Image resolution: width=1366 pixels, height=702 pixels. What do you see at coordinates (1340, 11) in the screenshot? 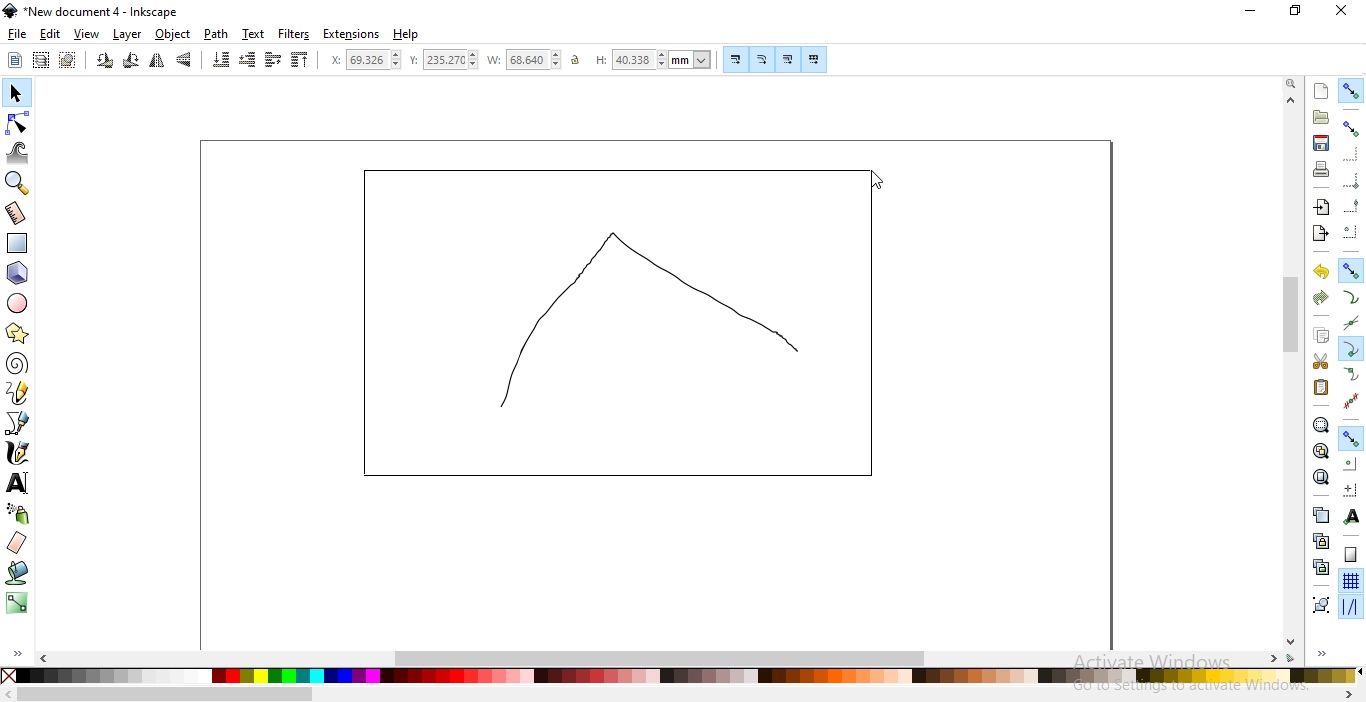
I see `close` at bounding box center [1340, 11].